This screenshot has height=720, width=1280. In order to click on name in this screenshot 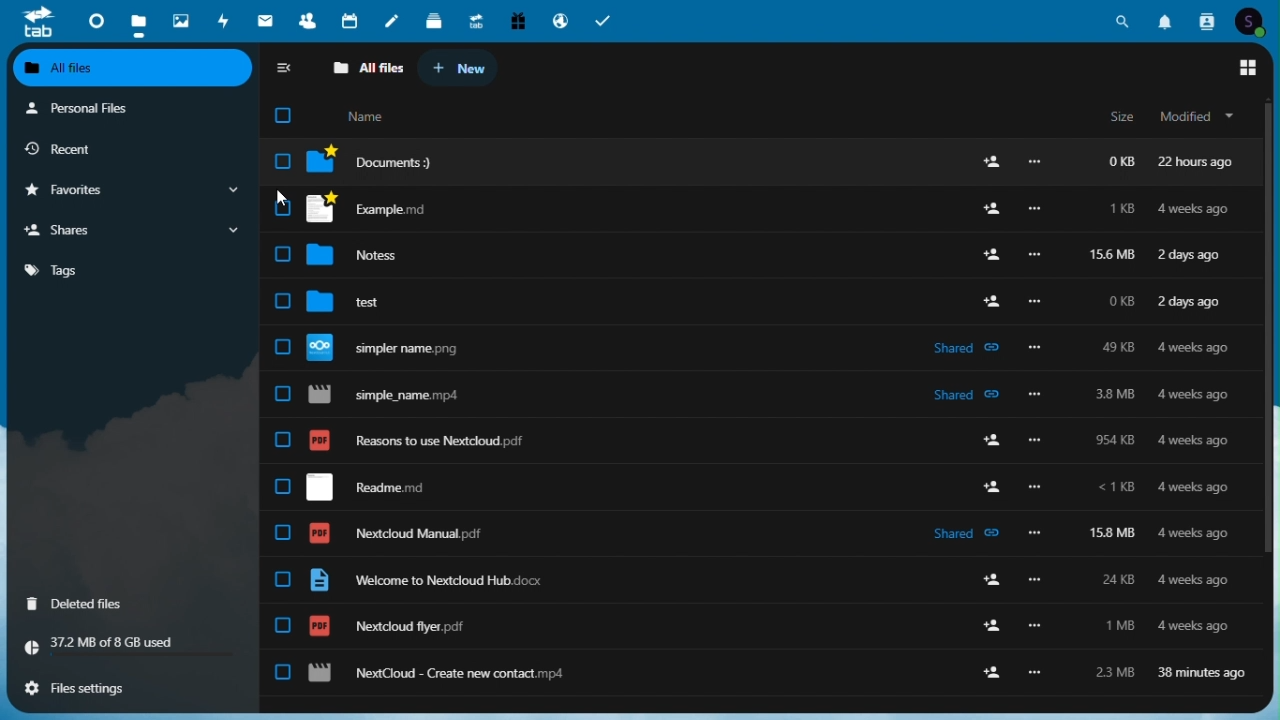, I will do `click(366, 115)`.